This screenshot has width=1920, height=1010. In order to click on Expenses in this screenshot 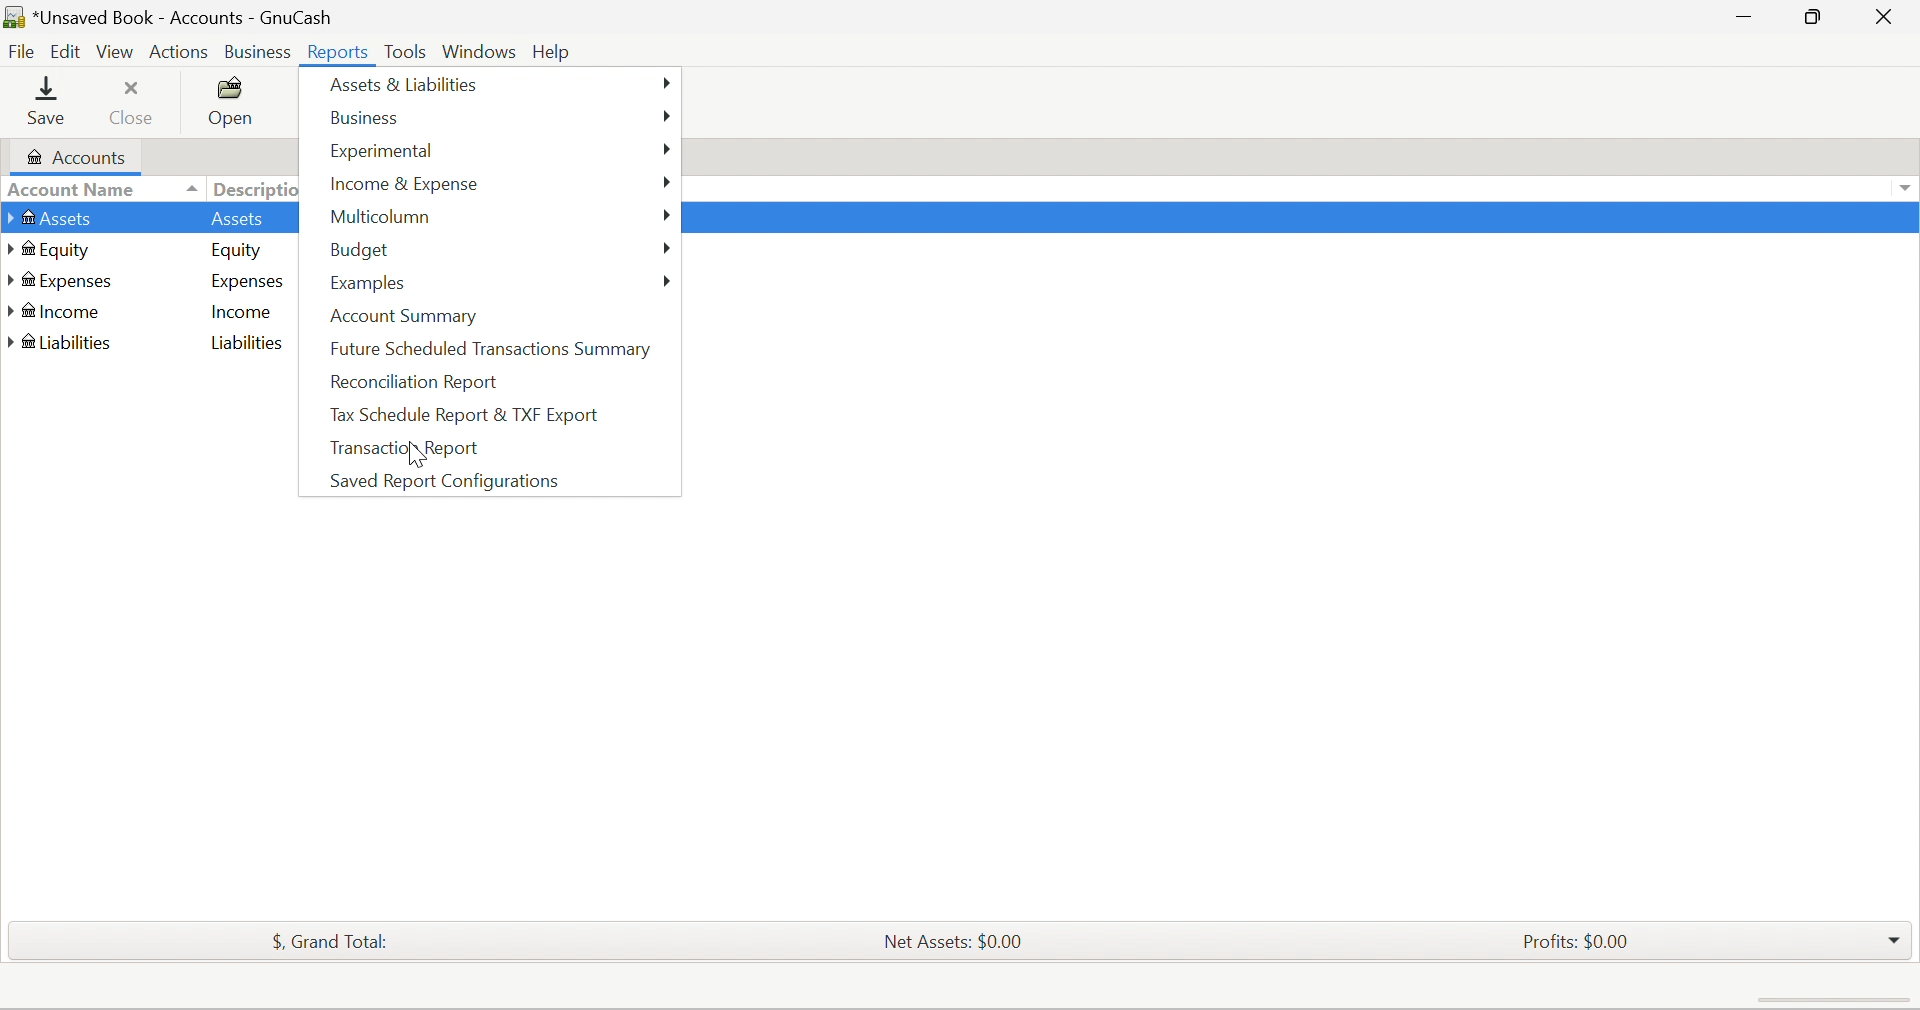, I will do `click(64, 283)`.